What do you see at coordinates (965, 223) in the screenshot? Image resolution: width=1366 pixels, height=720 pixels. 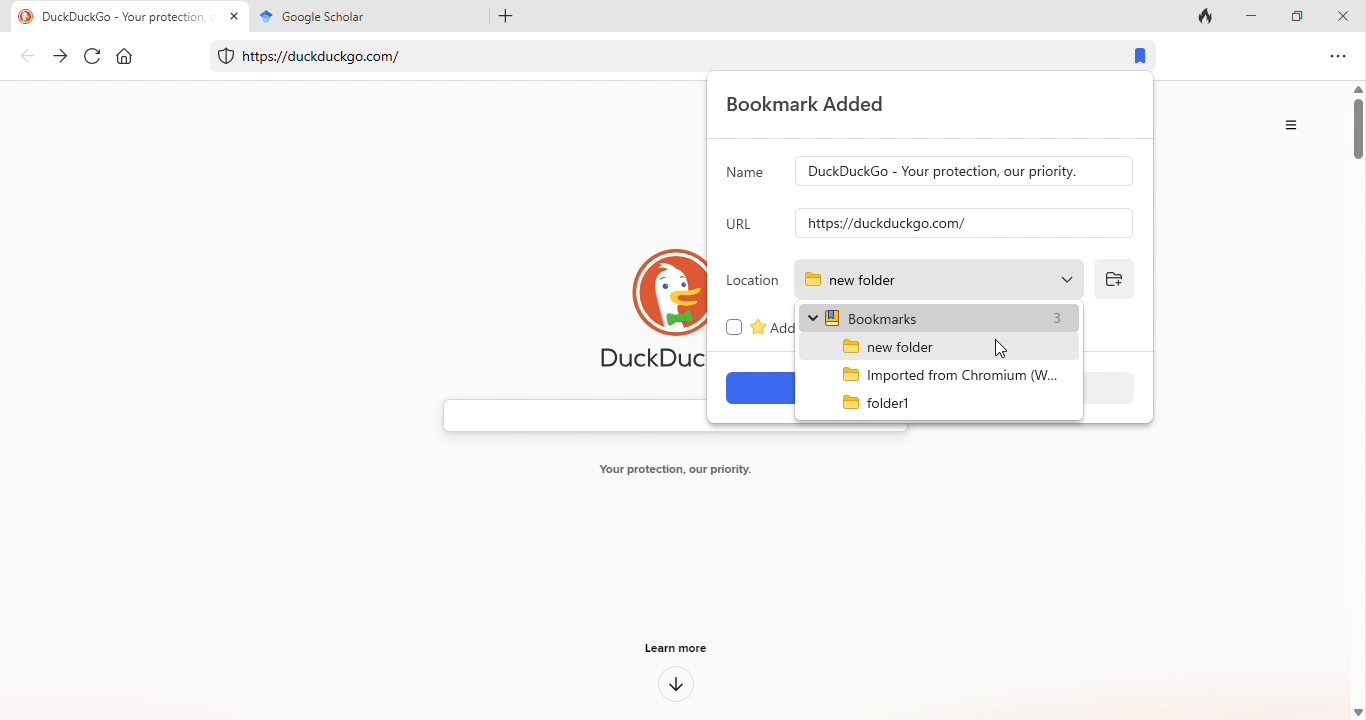 I see `input url` at bounding box center [965, 223].